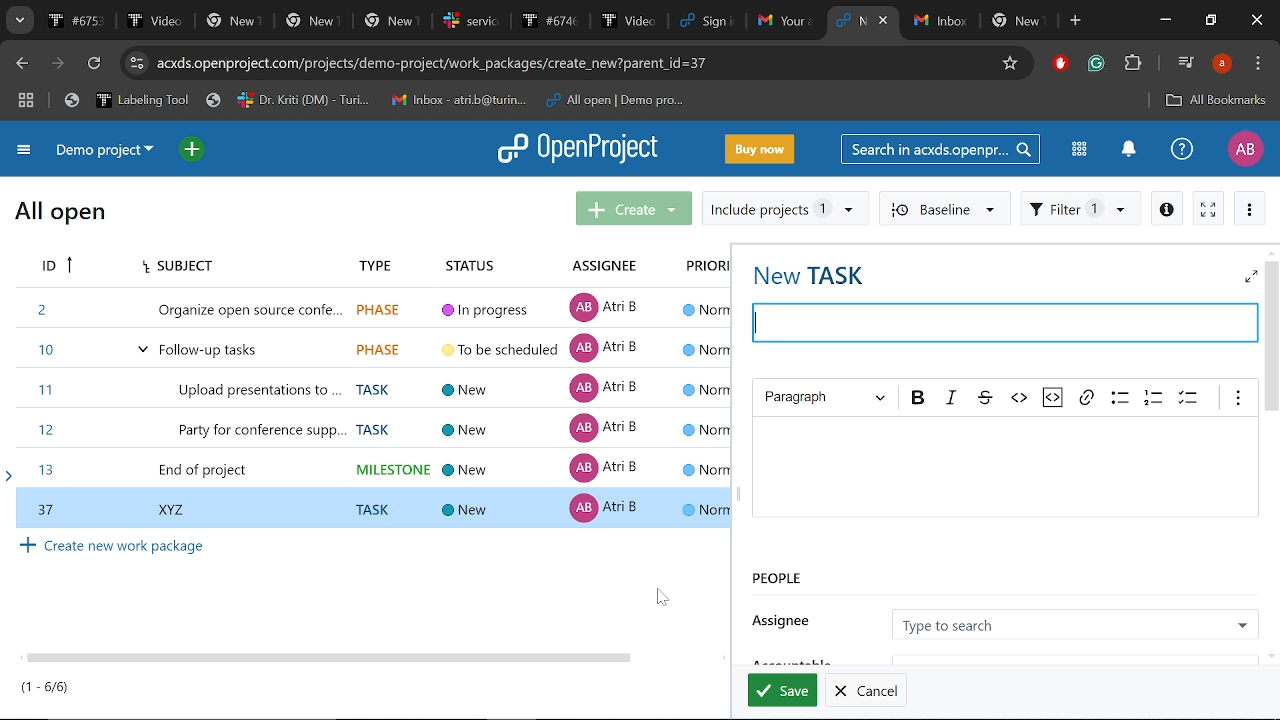 The width and height of the screenshot is (1280, 720). What do you see at coordinates (1239, 399) in the screenshot?
I see `Show ,ore items` at bounding box center [1239, 399].